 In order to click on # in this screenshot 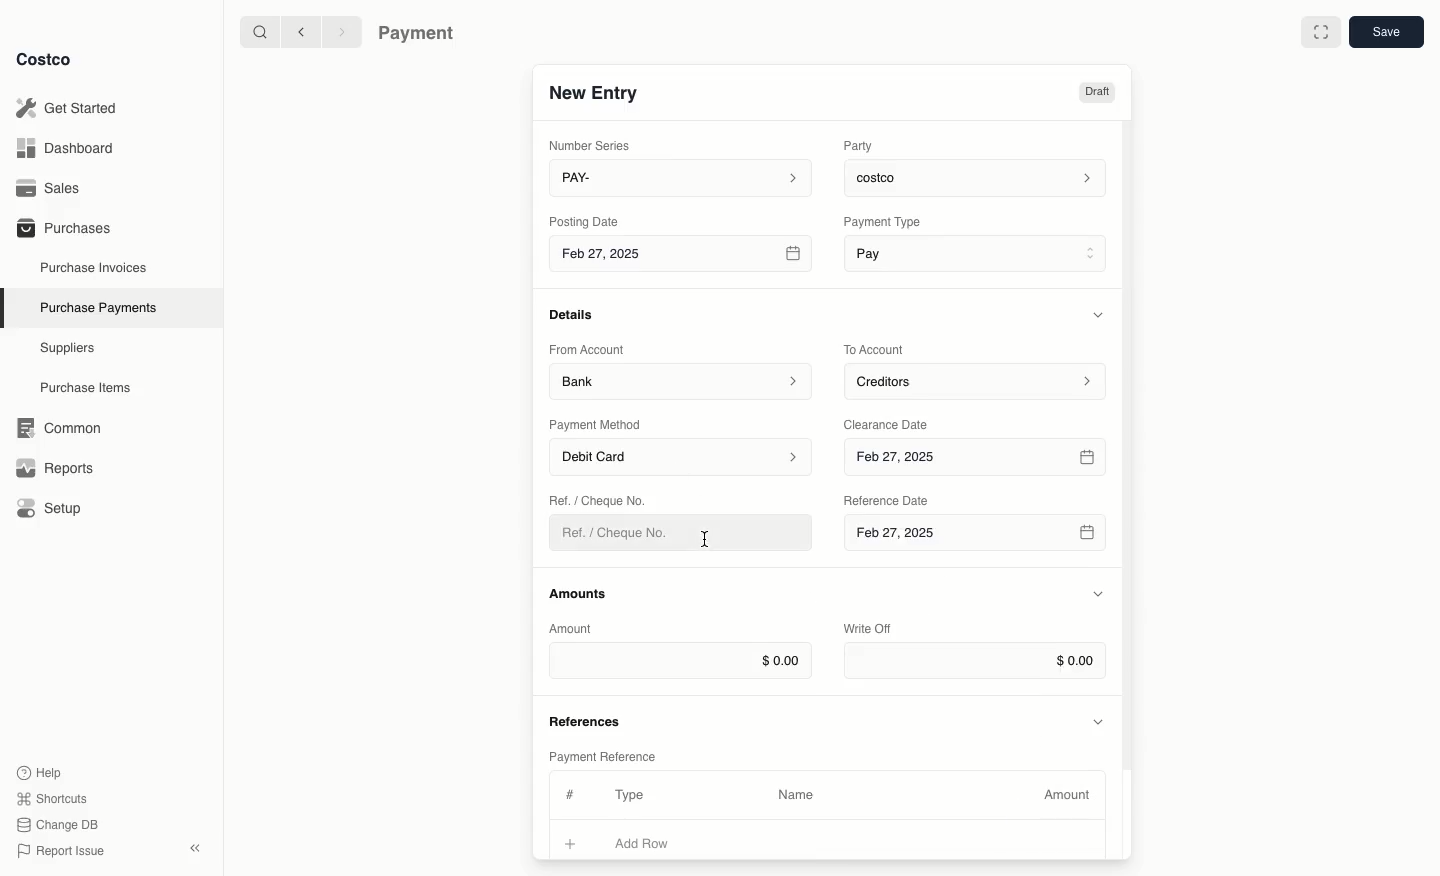, I will do `click(567, 792)`.